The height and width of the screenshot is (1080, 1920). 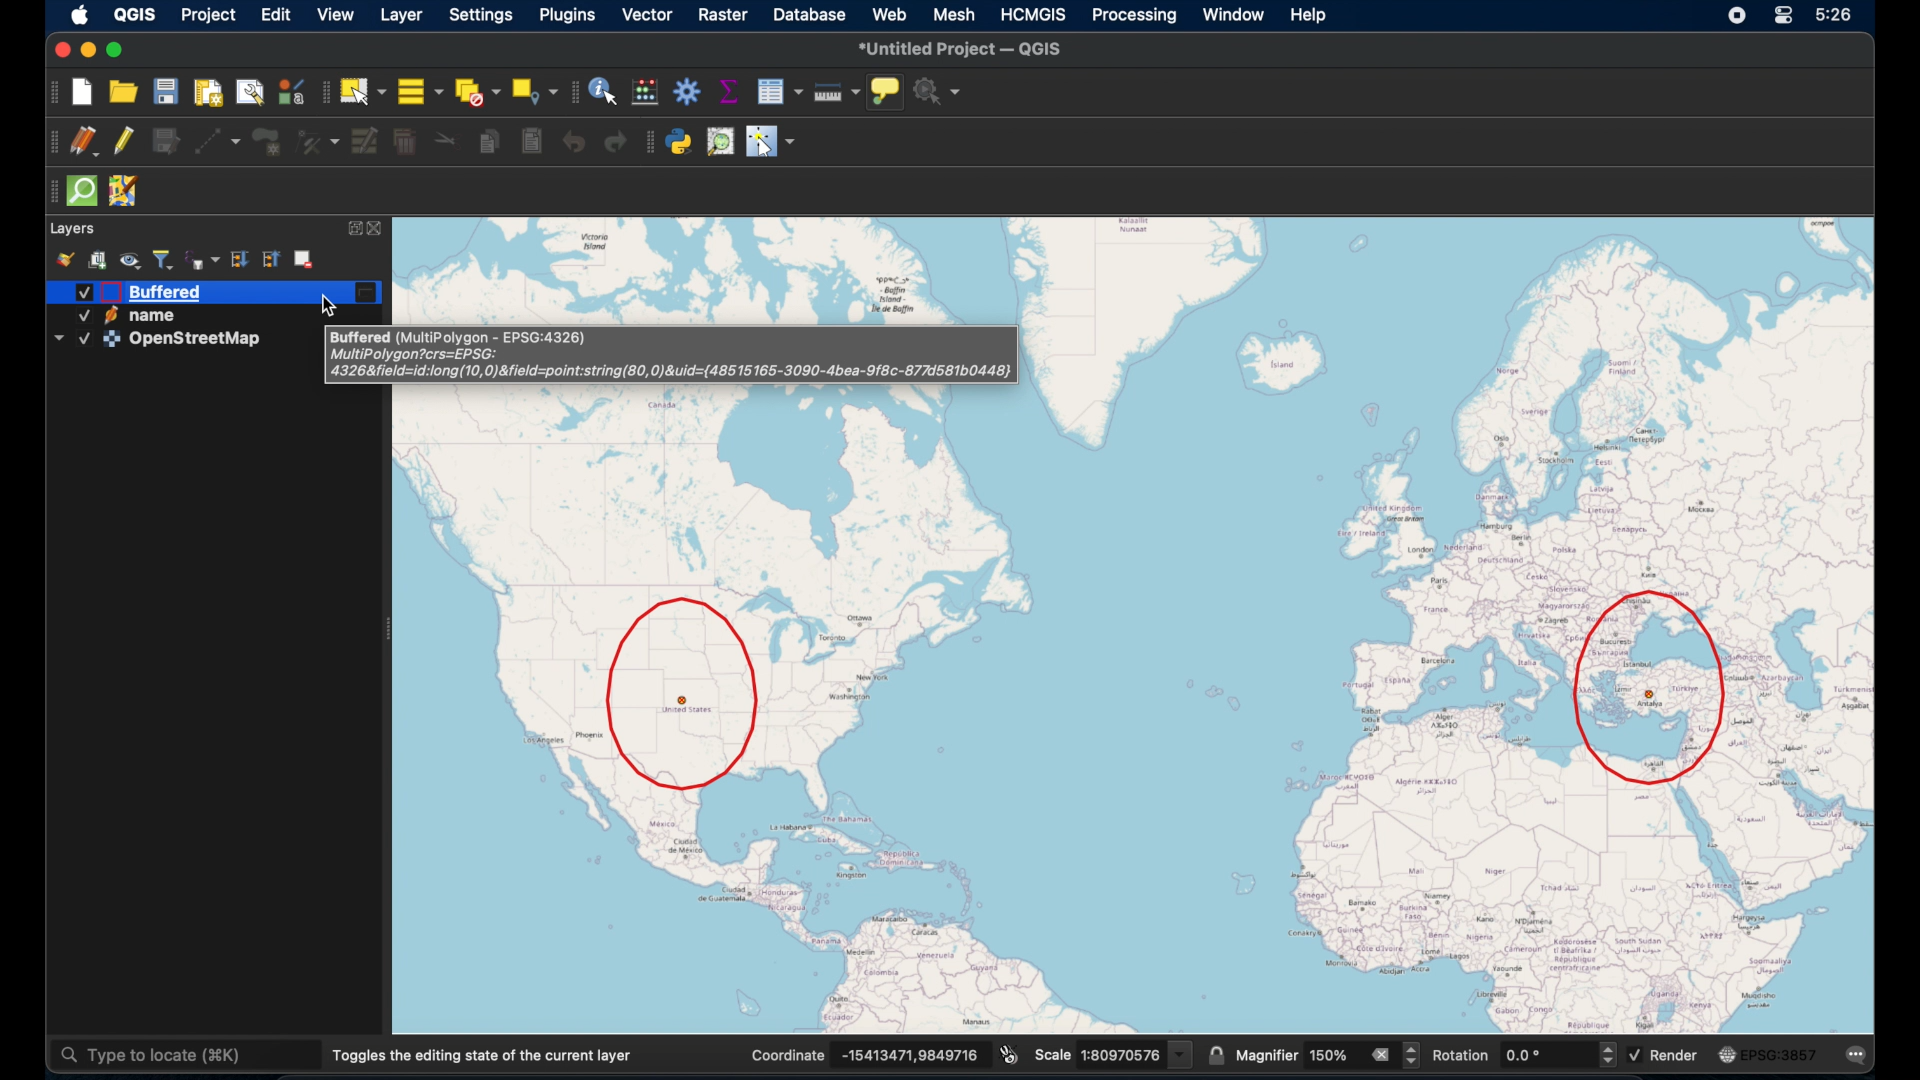 I want to click on toggle extents and position mouse display, so click(x=1009, y=1053).